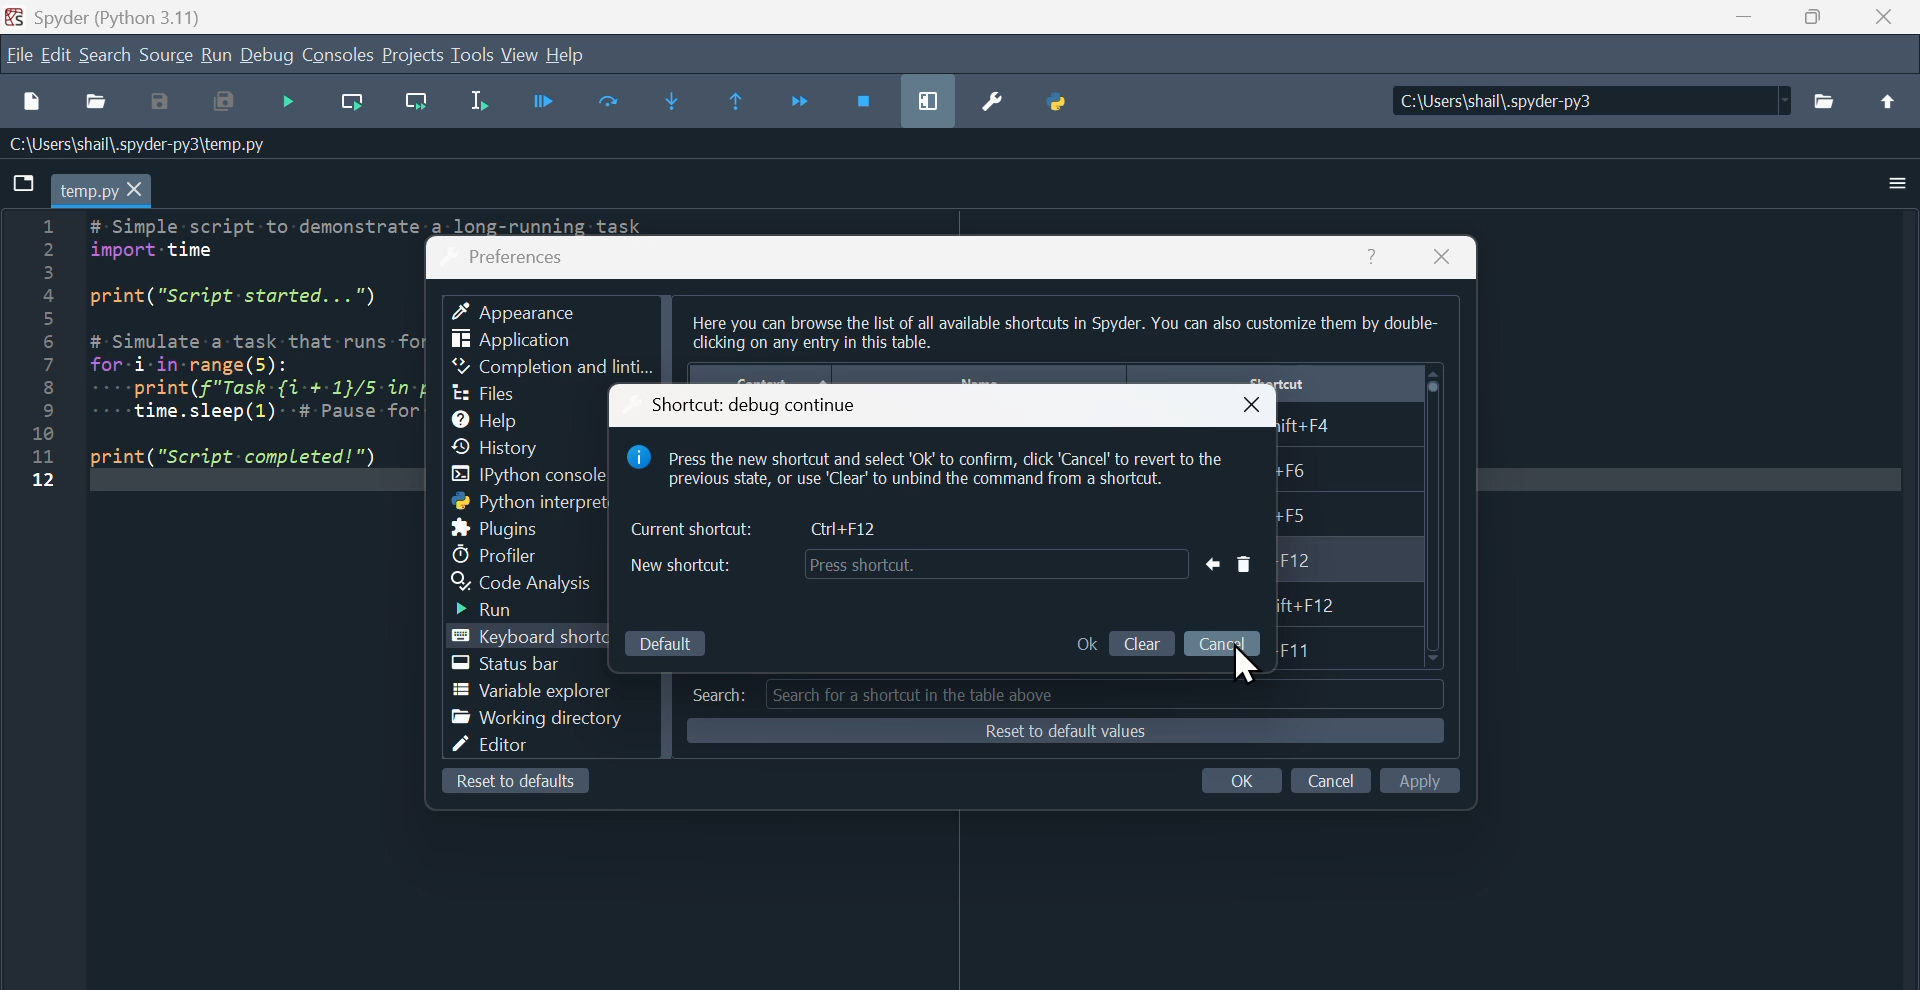 The width and height of the screenshot is (1920, 990). I want to click on , so click(1330, 777).